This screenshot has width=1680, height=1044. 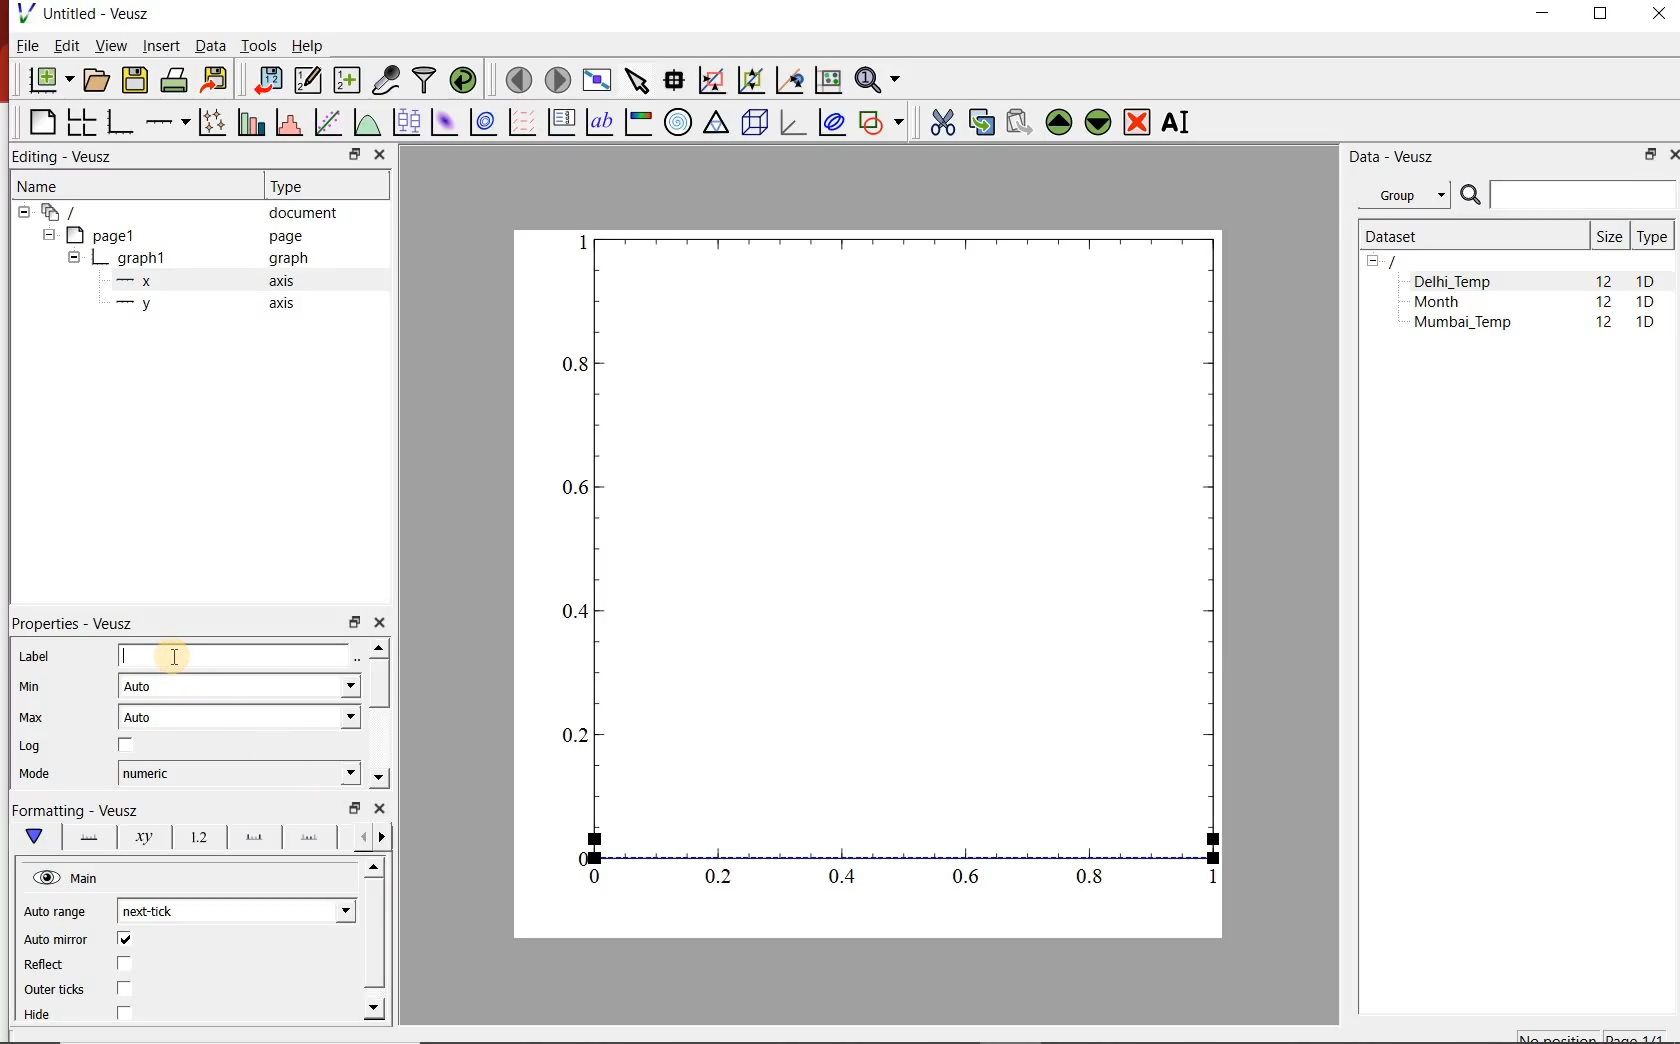 I want to click on read data points on the graph, so click(x=674, y=80).